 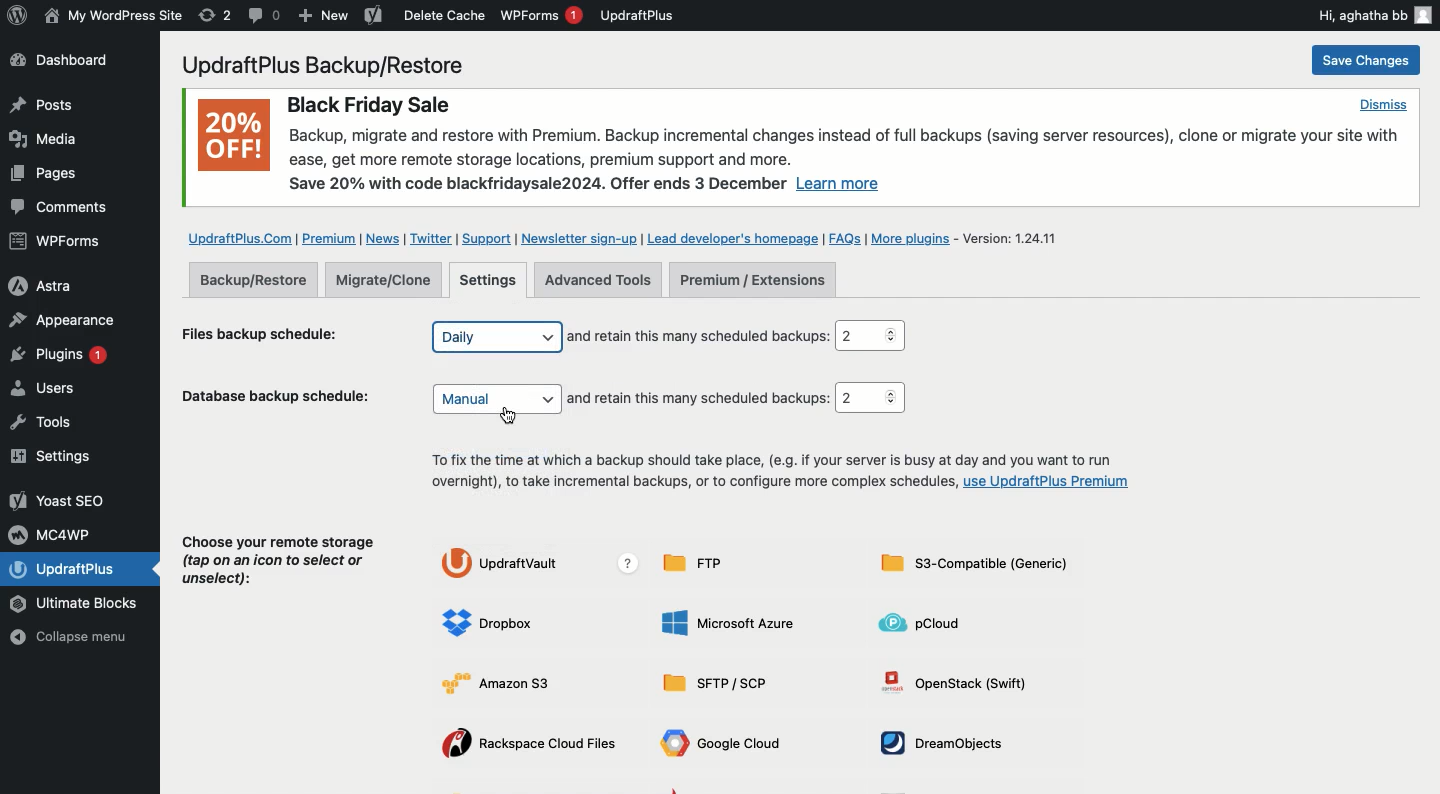 I want to click on UpdraftPlus.com, so click(x=238, y=237).